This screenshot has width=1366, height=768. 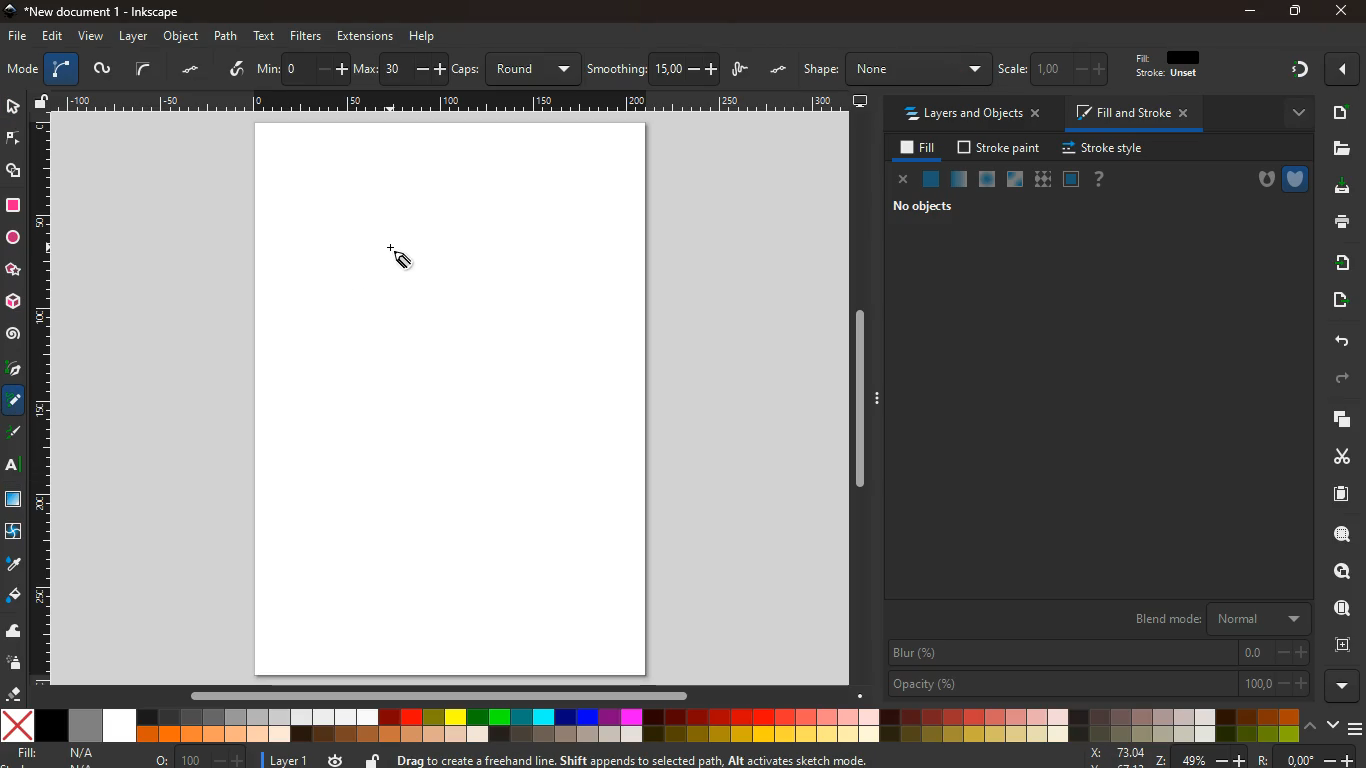 What do you see at coordinates (780, 70) in the screenshot?
I see `dots` at bounding box center [780, 70].